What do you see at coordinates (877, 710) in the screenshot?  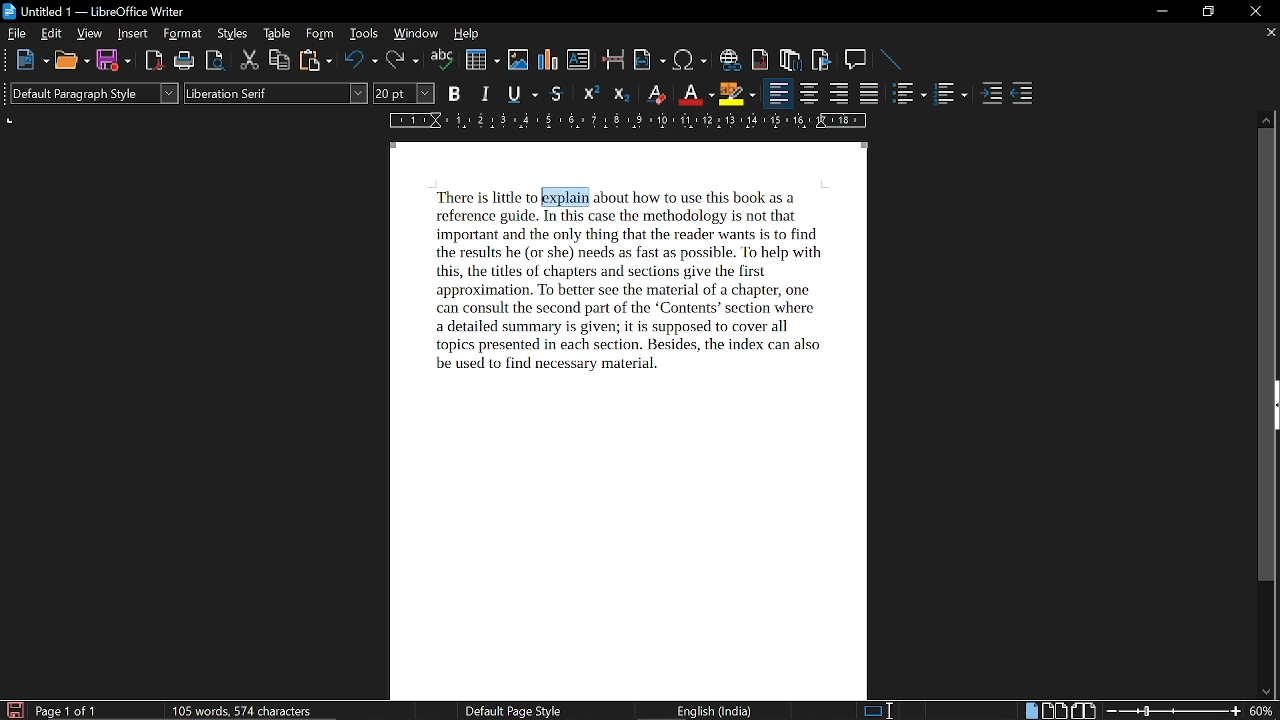 I see `selection method` at bounding box center [877, 710].